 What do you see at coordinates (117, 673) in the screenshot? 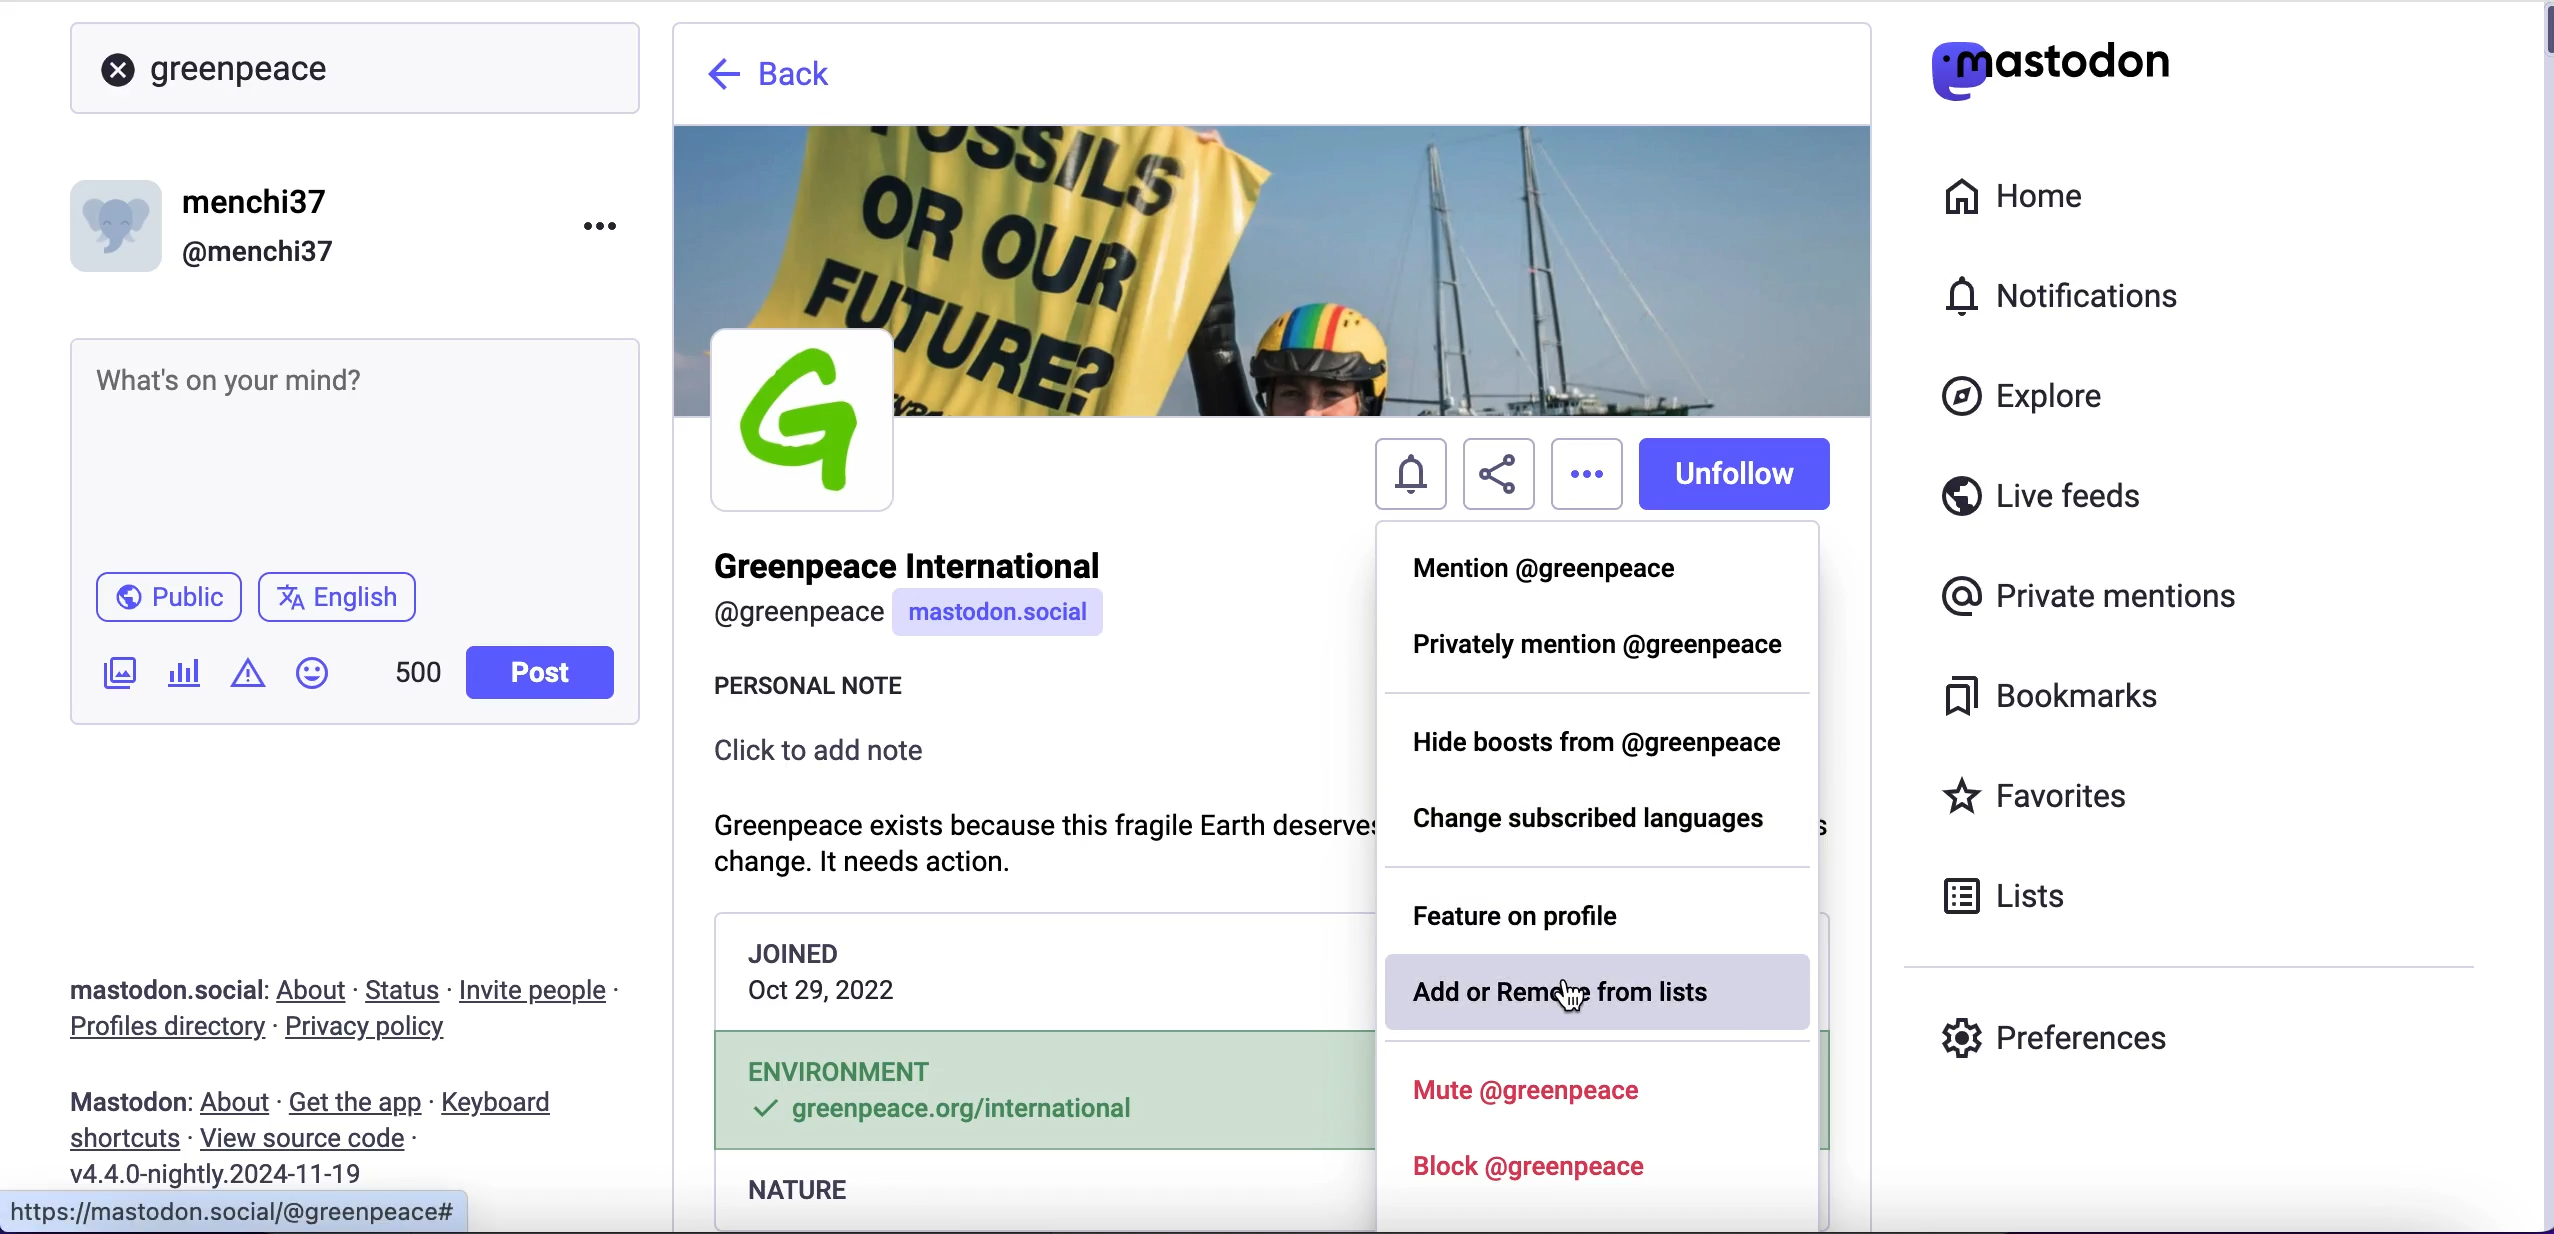
I see `add an image` at bounding box center [117, 673].